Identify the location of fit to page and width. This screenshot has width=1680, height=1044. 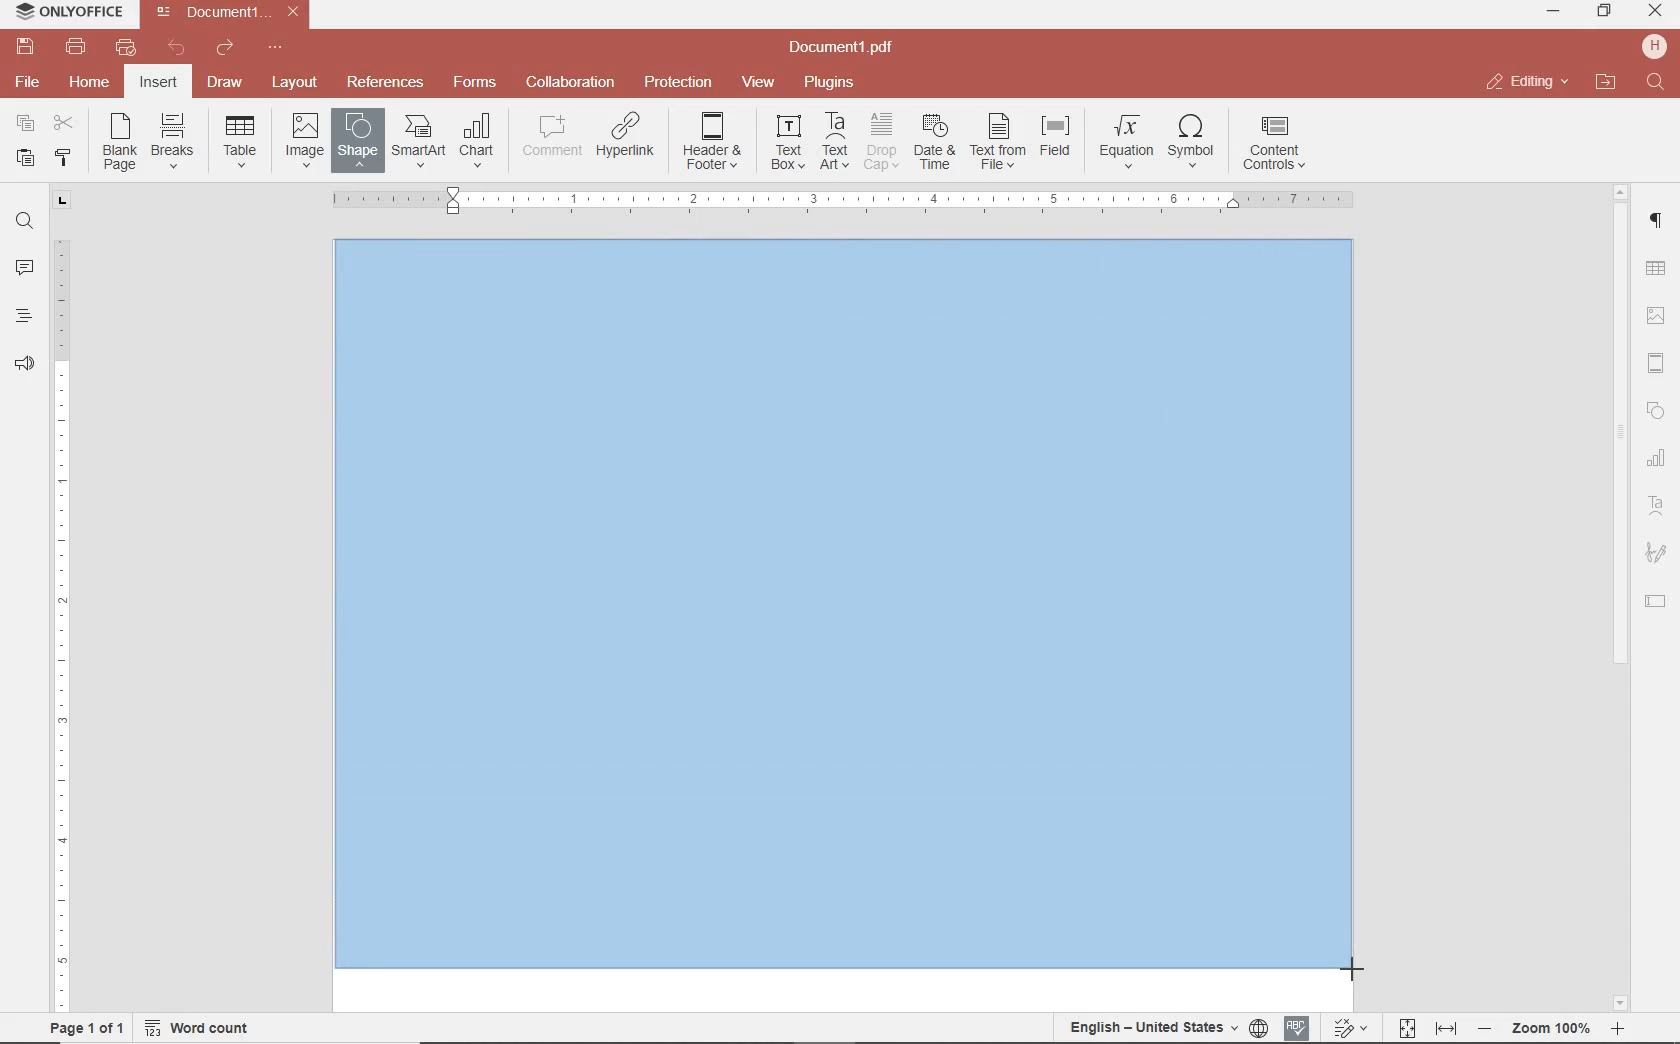
(1424, 1029).